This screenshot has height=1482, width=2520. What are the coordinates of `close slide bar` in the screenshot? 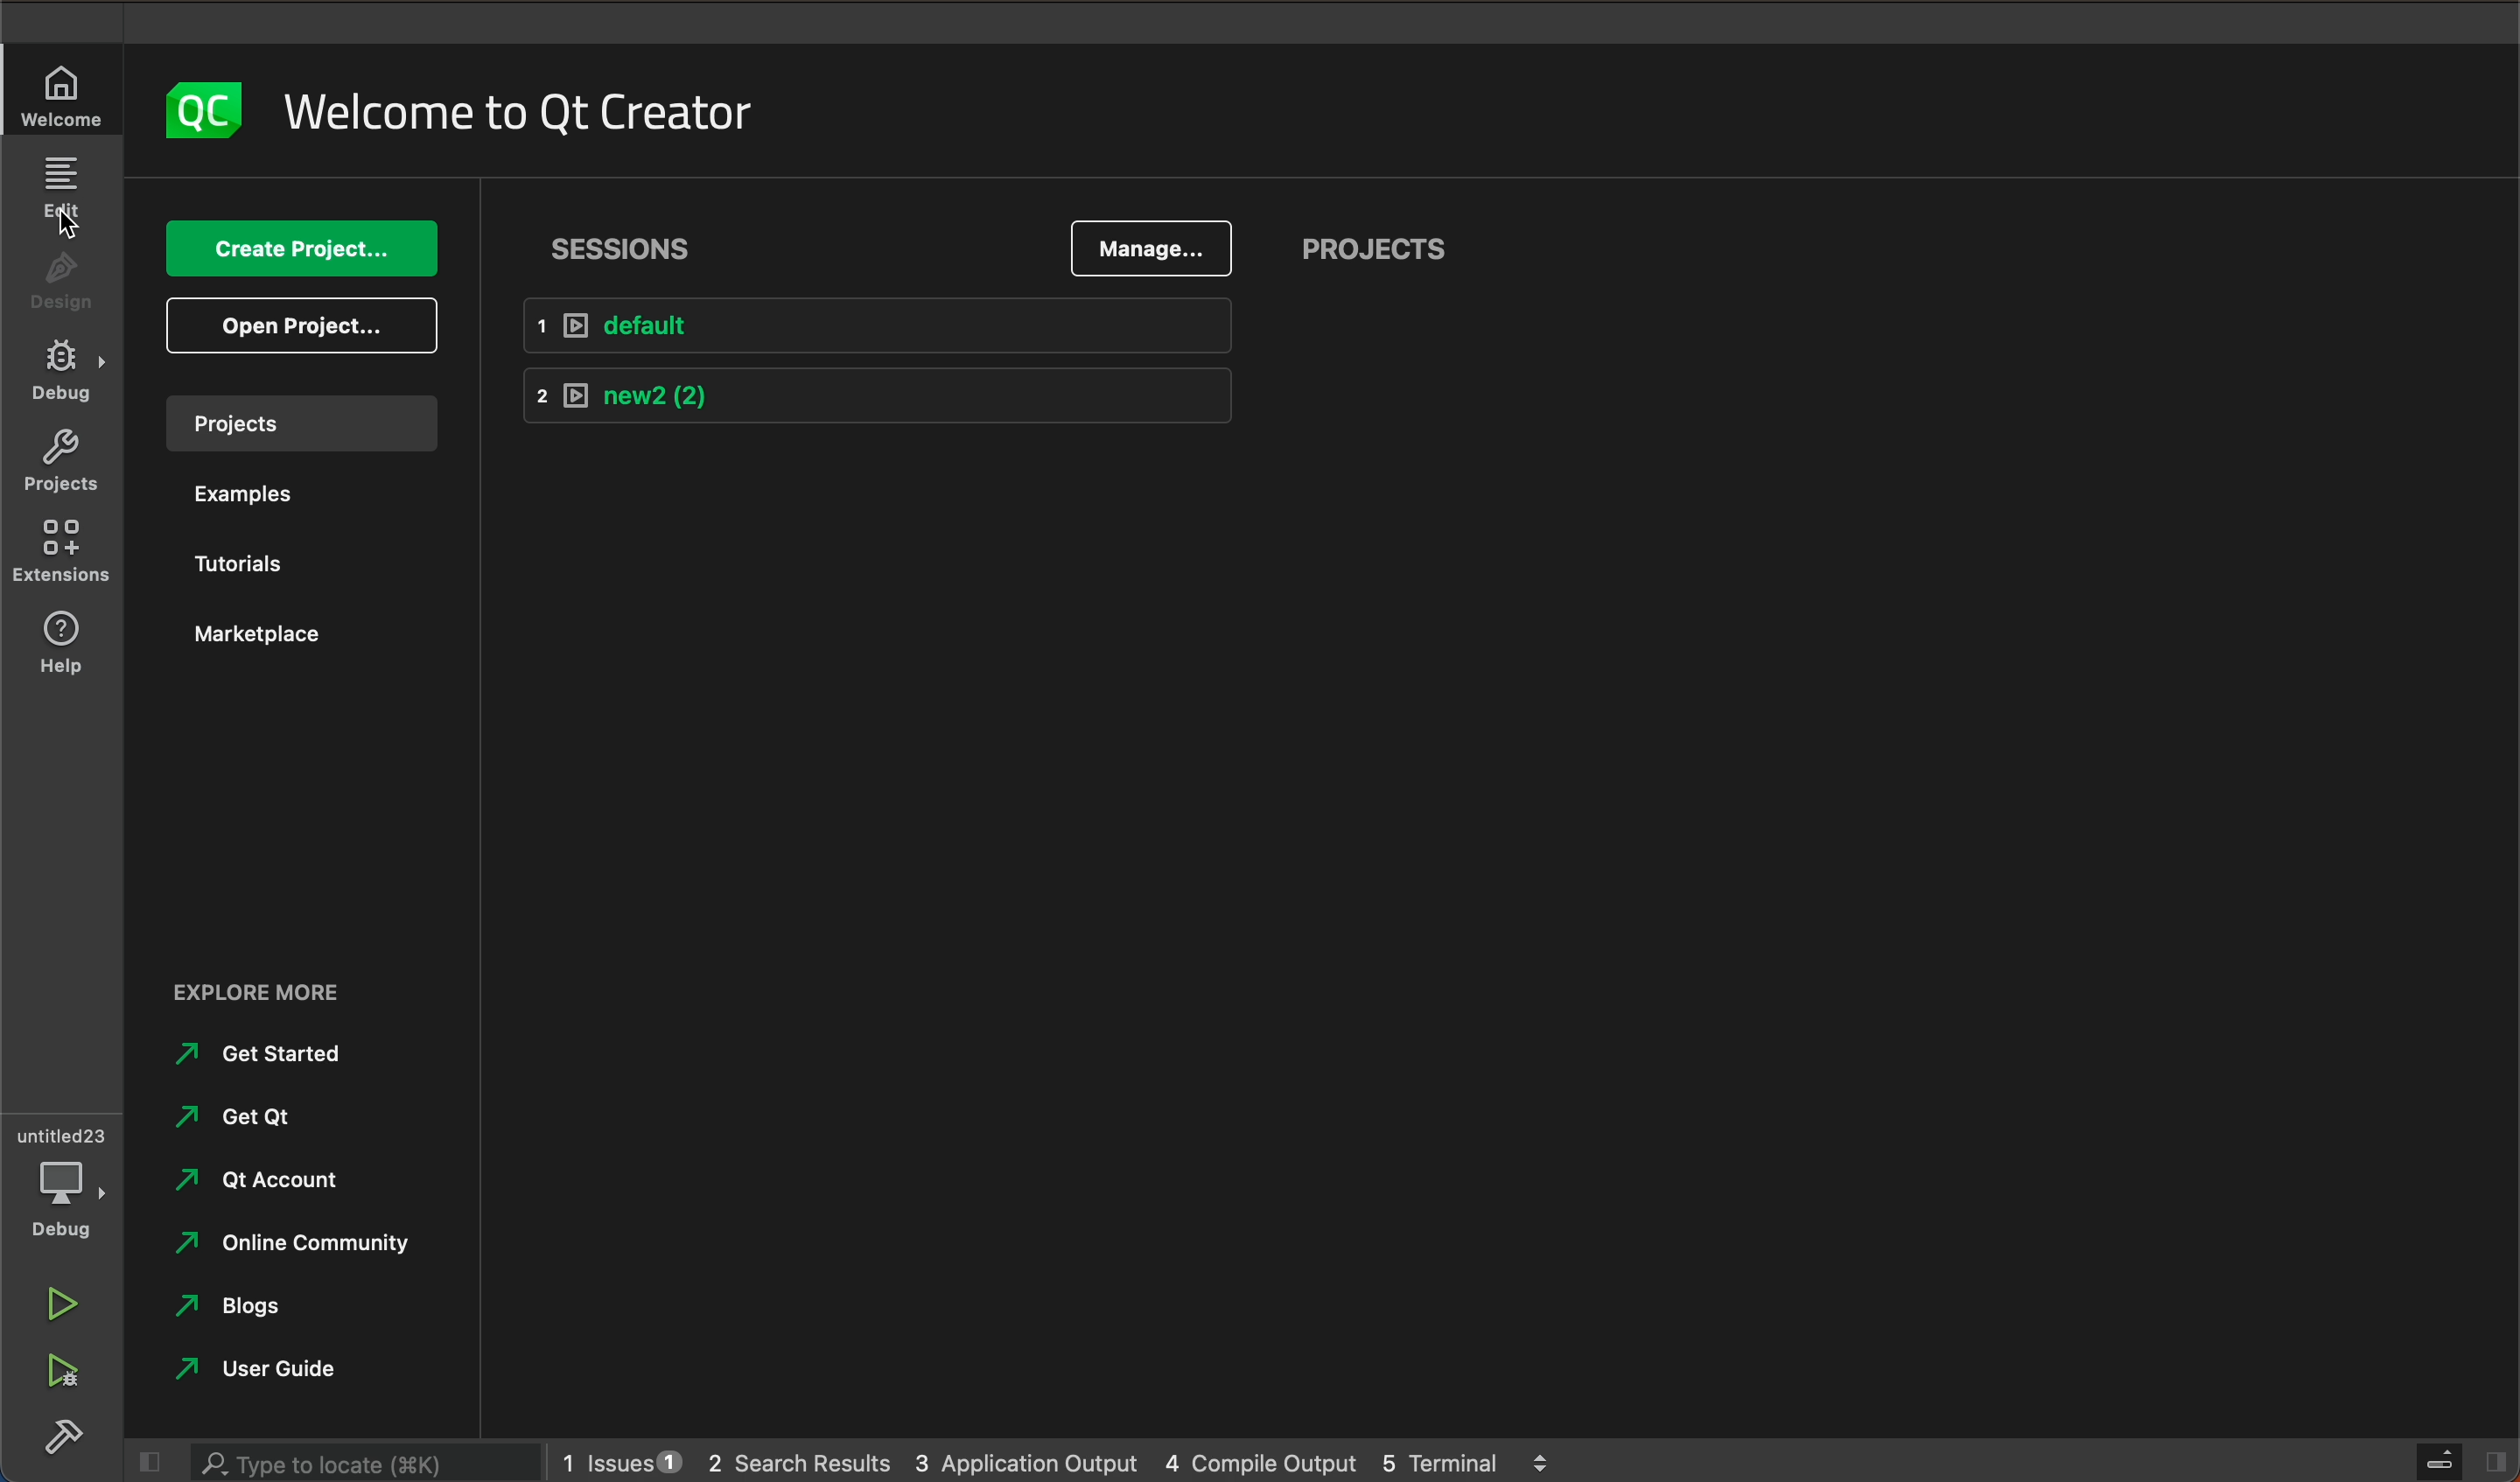 It's located at (2462, 1462).